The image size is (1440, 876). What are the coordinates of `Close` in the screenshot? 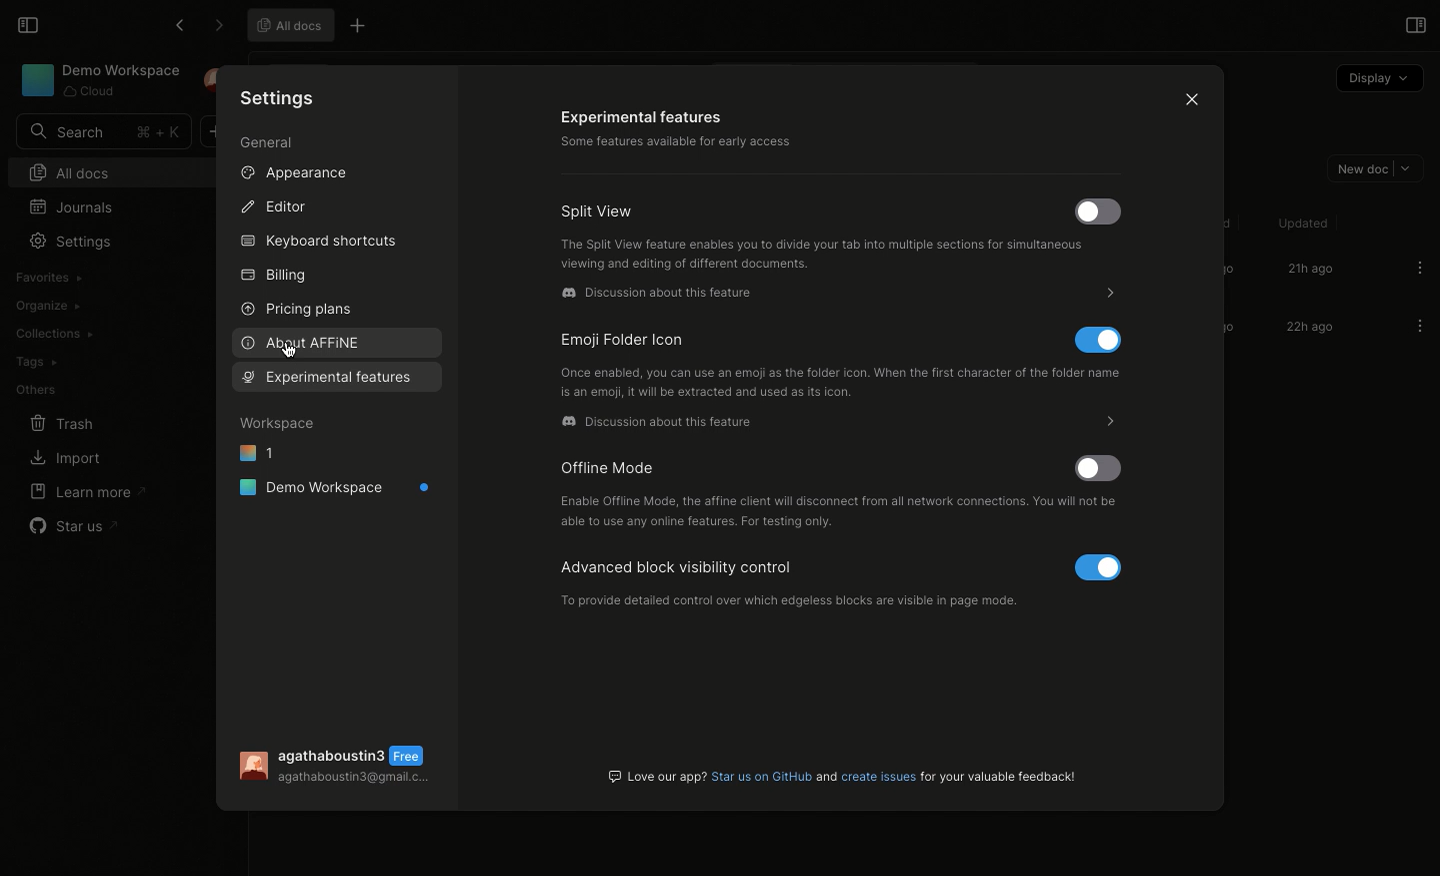 It's located at (1187, 97).